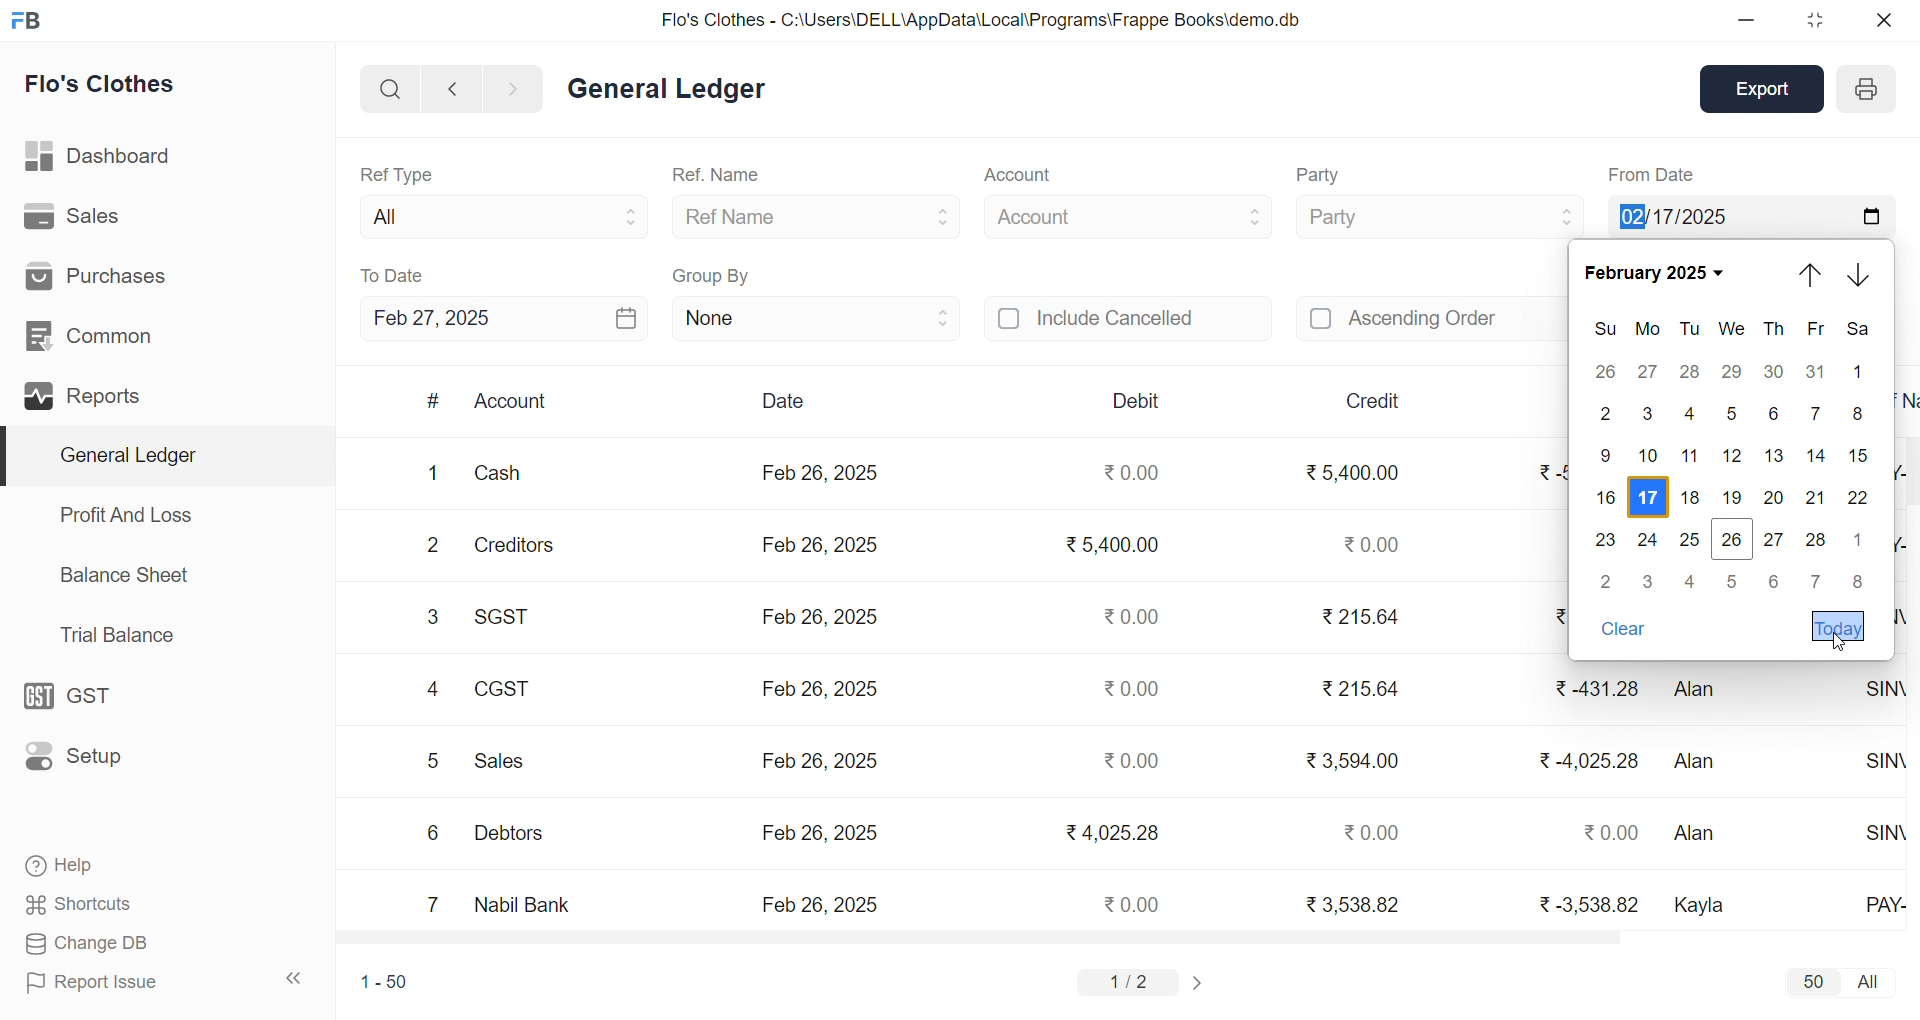  I want to click on CHANGE PAGE, so click(1200, 982).